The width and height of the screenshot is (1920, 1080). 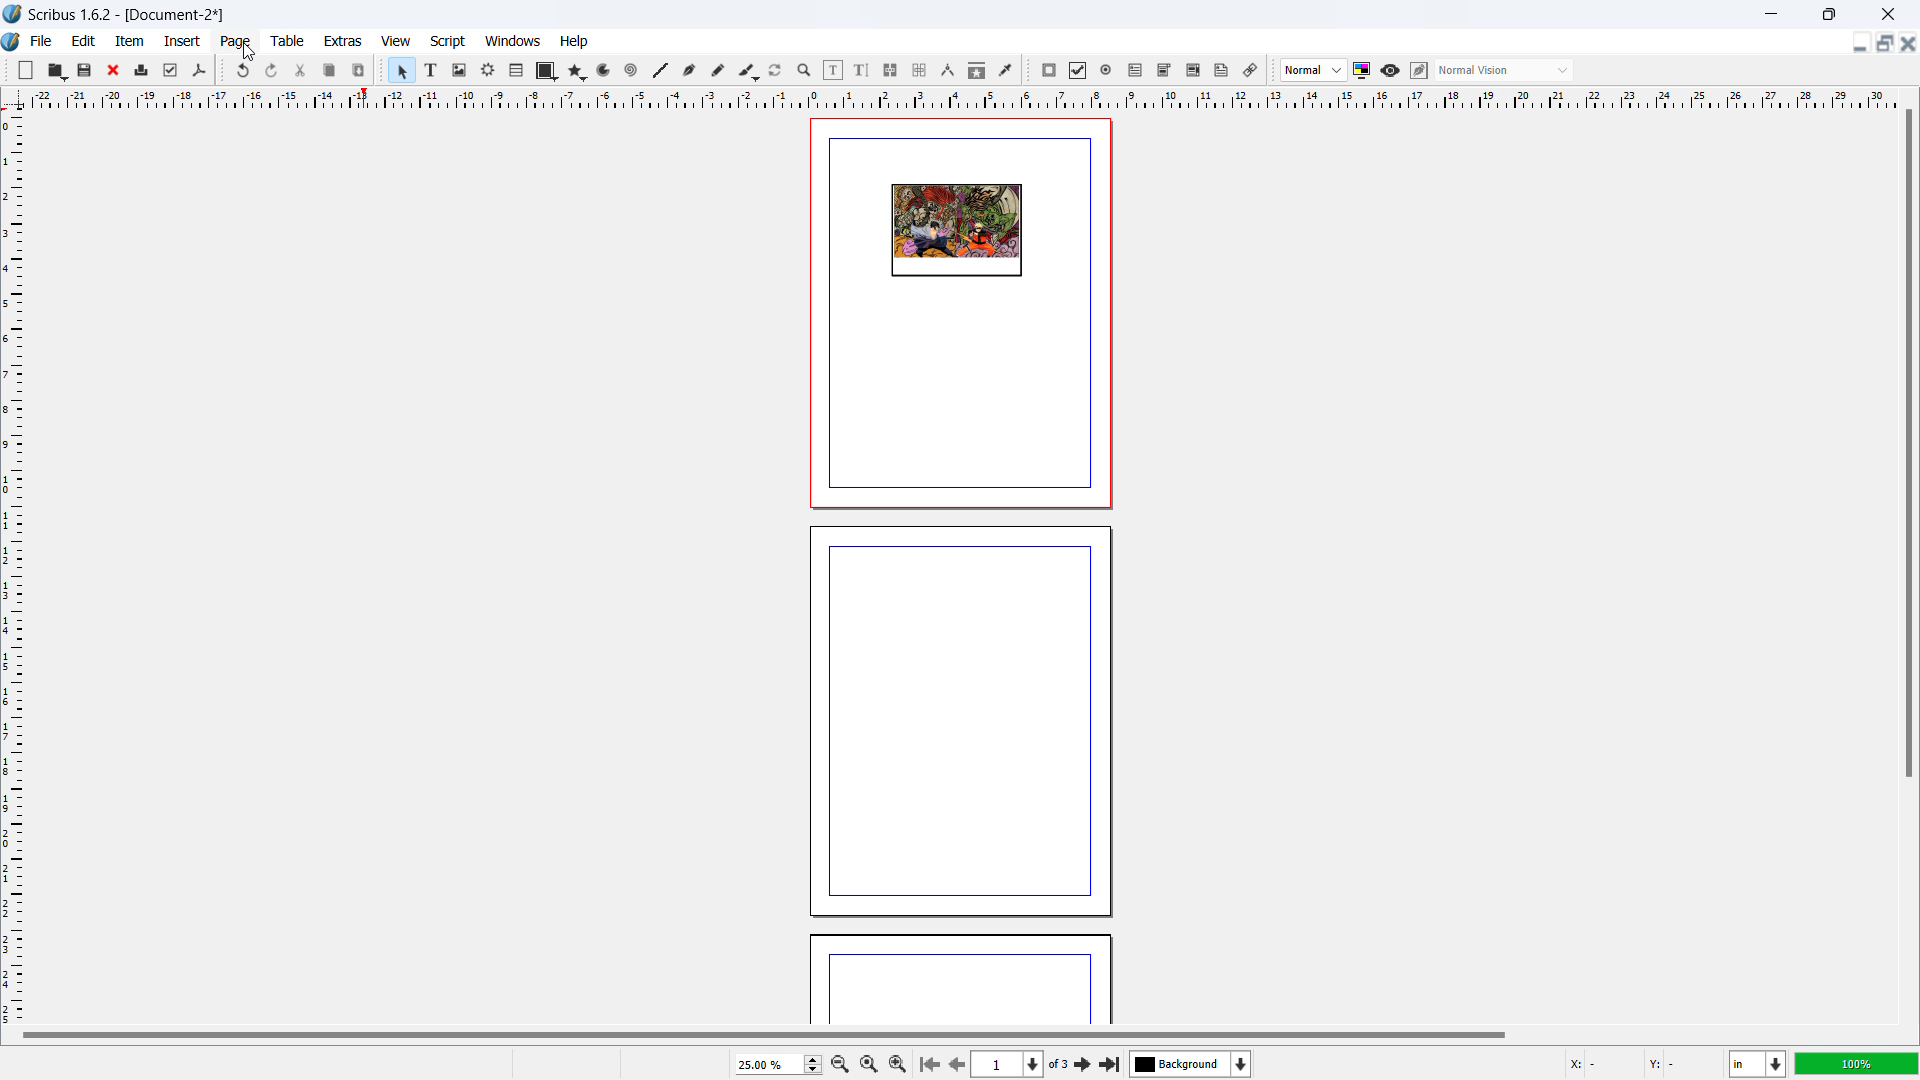 What do you see at coordinates (250, 52) in the screenshot?
I see `cursor` at bounding box center [250, 52].